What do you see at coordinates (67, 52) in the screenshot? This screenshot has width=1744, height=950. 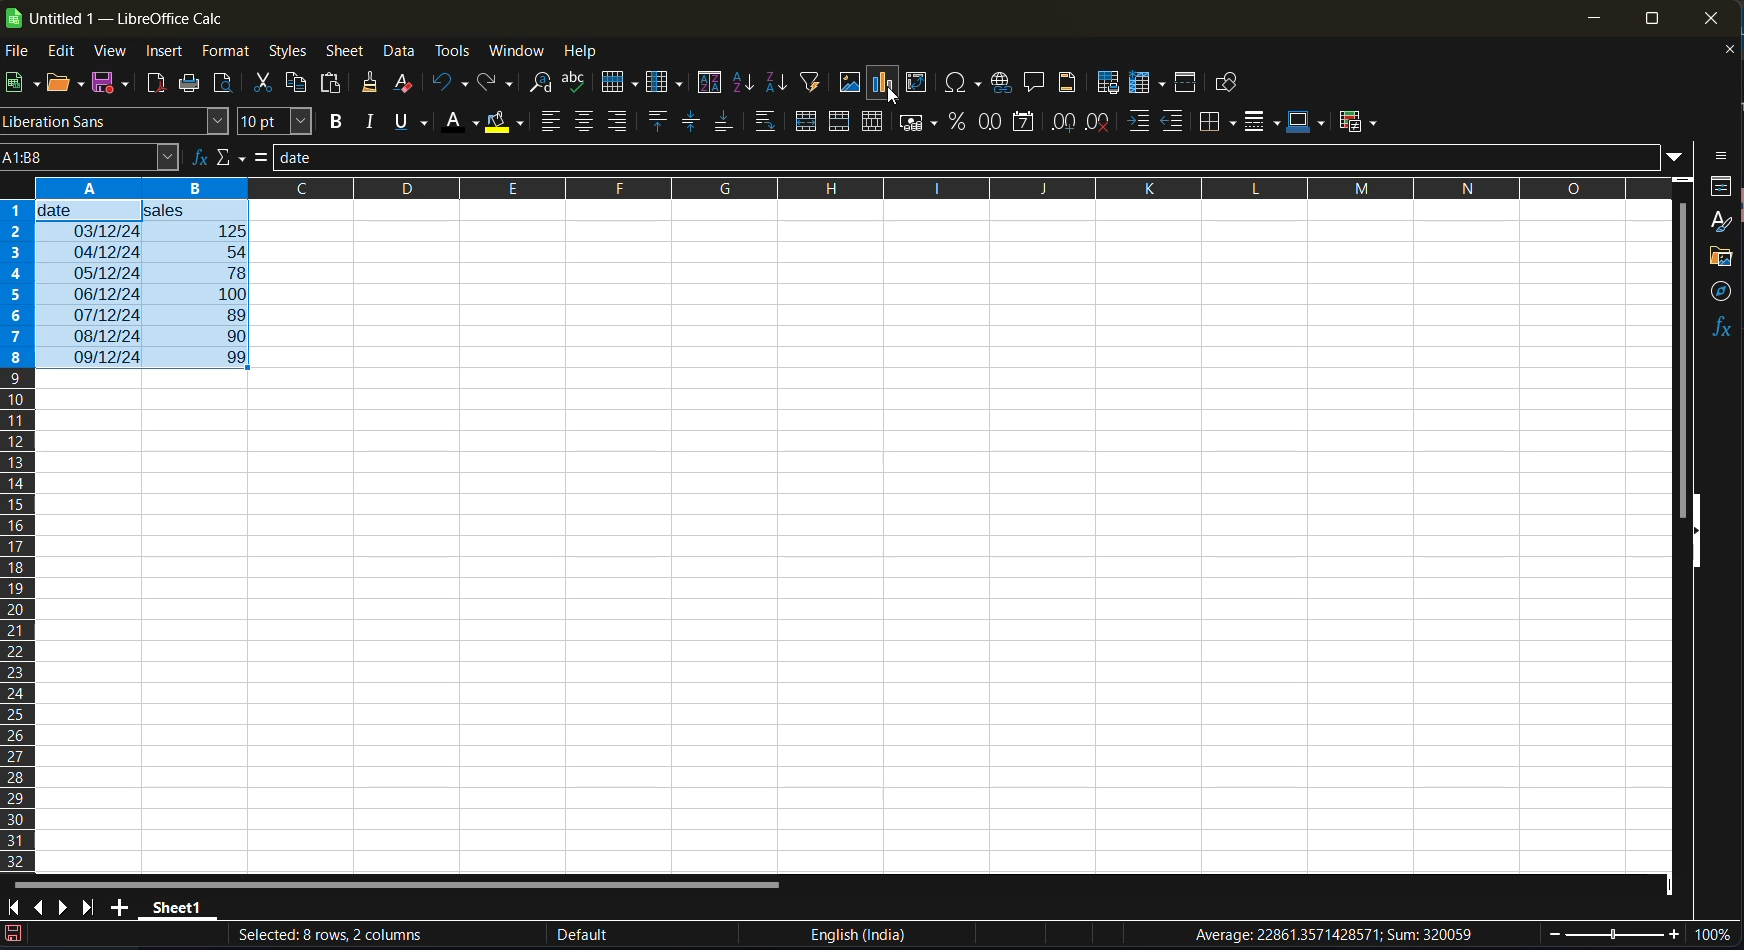 I see `edit` at bounding box center [67, 52].